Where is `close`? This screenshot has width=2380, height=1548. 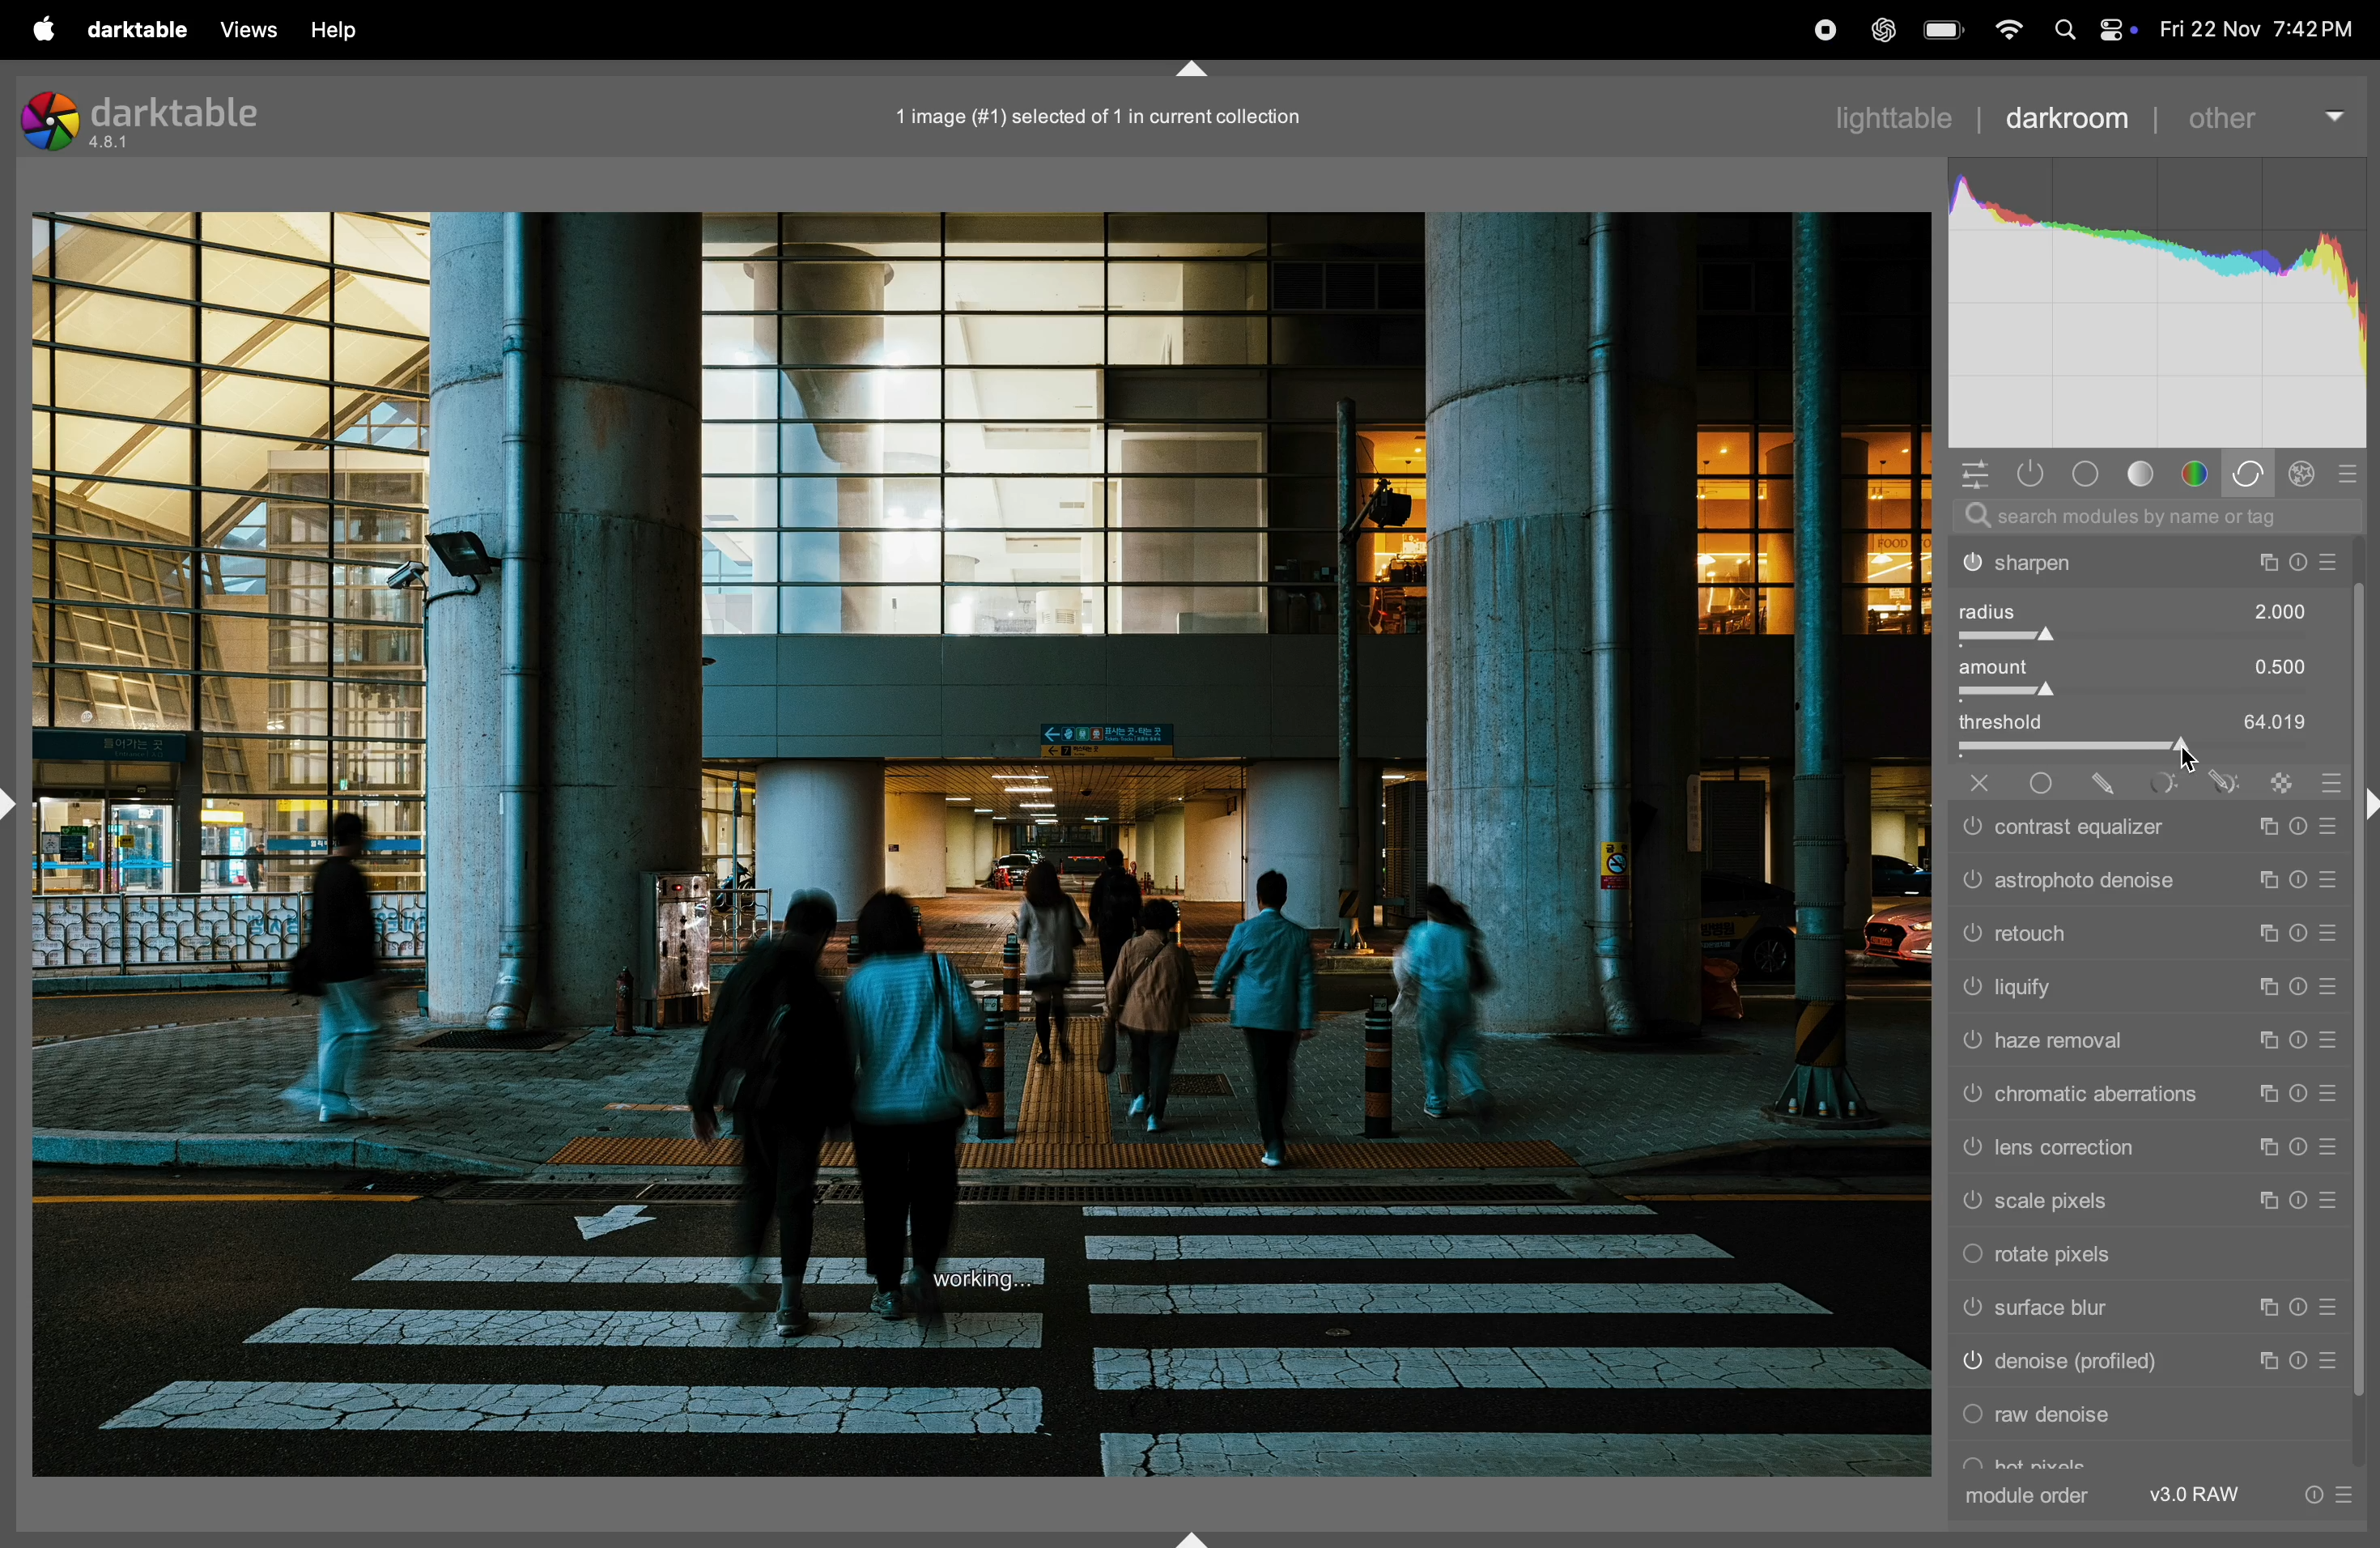
close is located at coordinates (1970, 783).